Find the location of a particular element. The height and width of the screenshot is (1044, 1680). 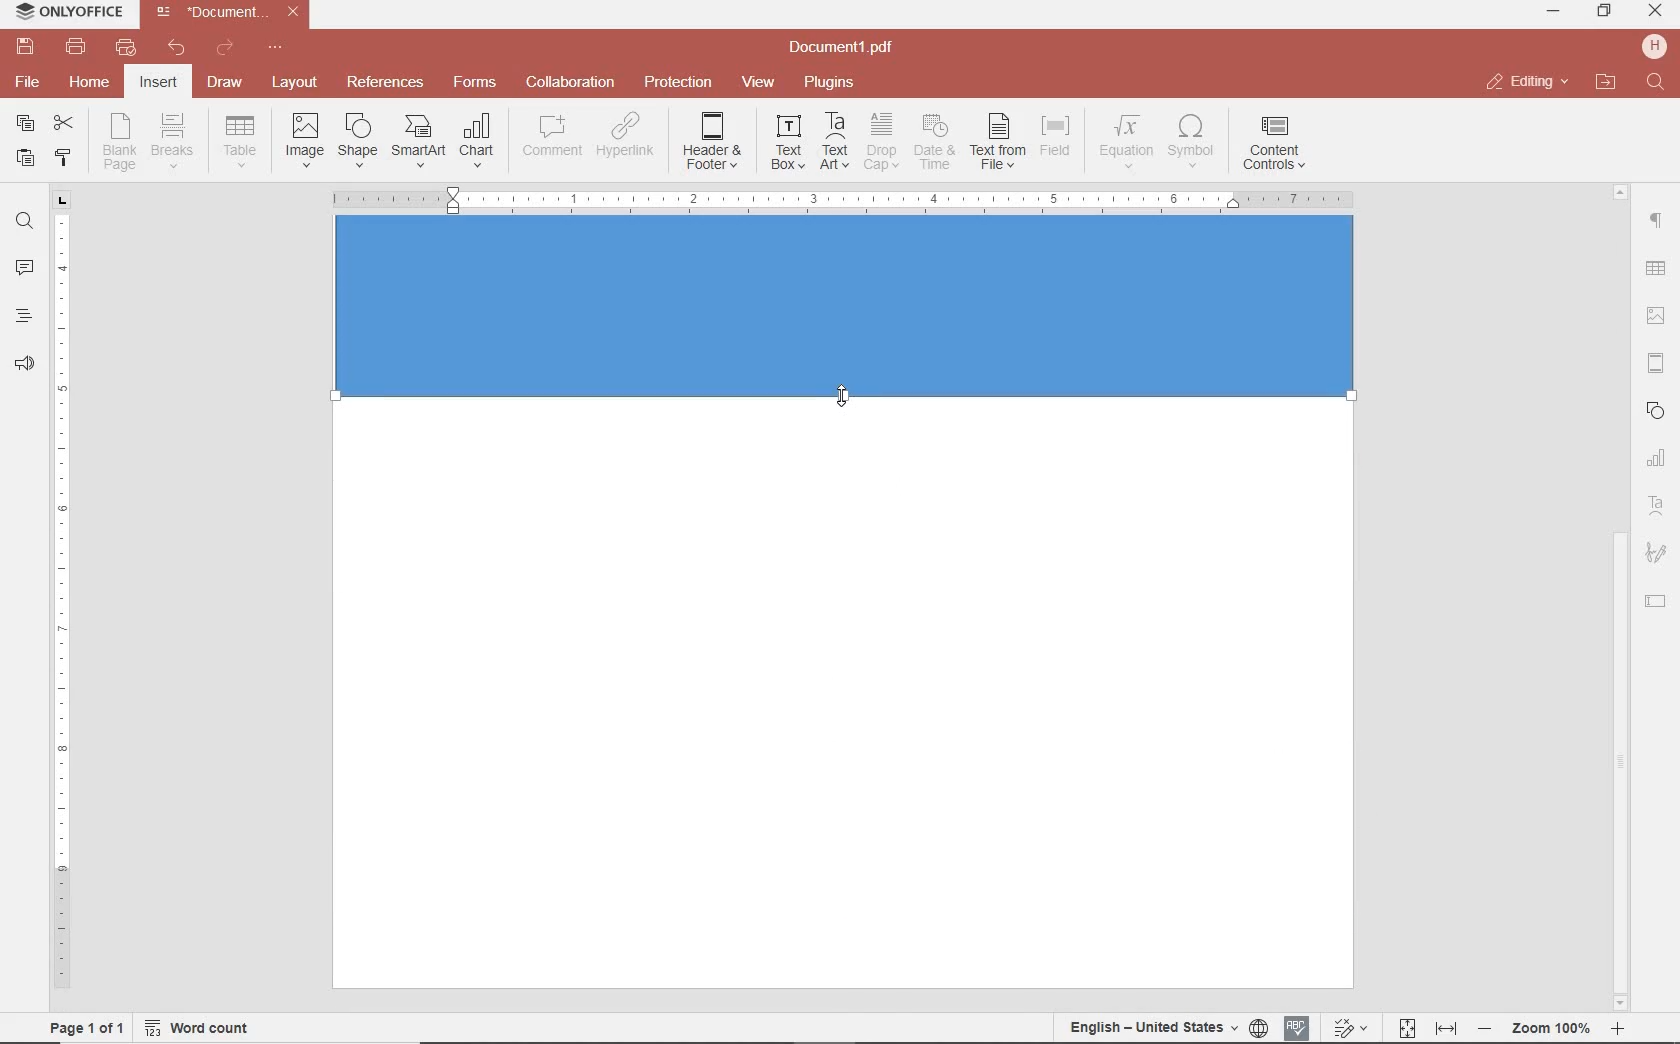

file name is located at coordinates (232, 12).